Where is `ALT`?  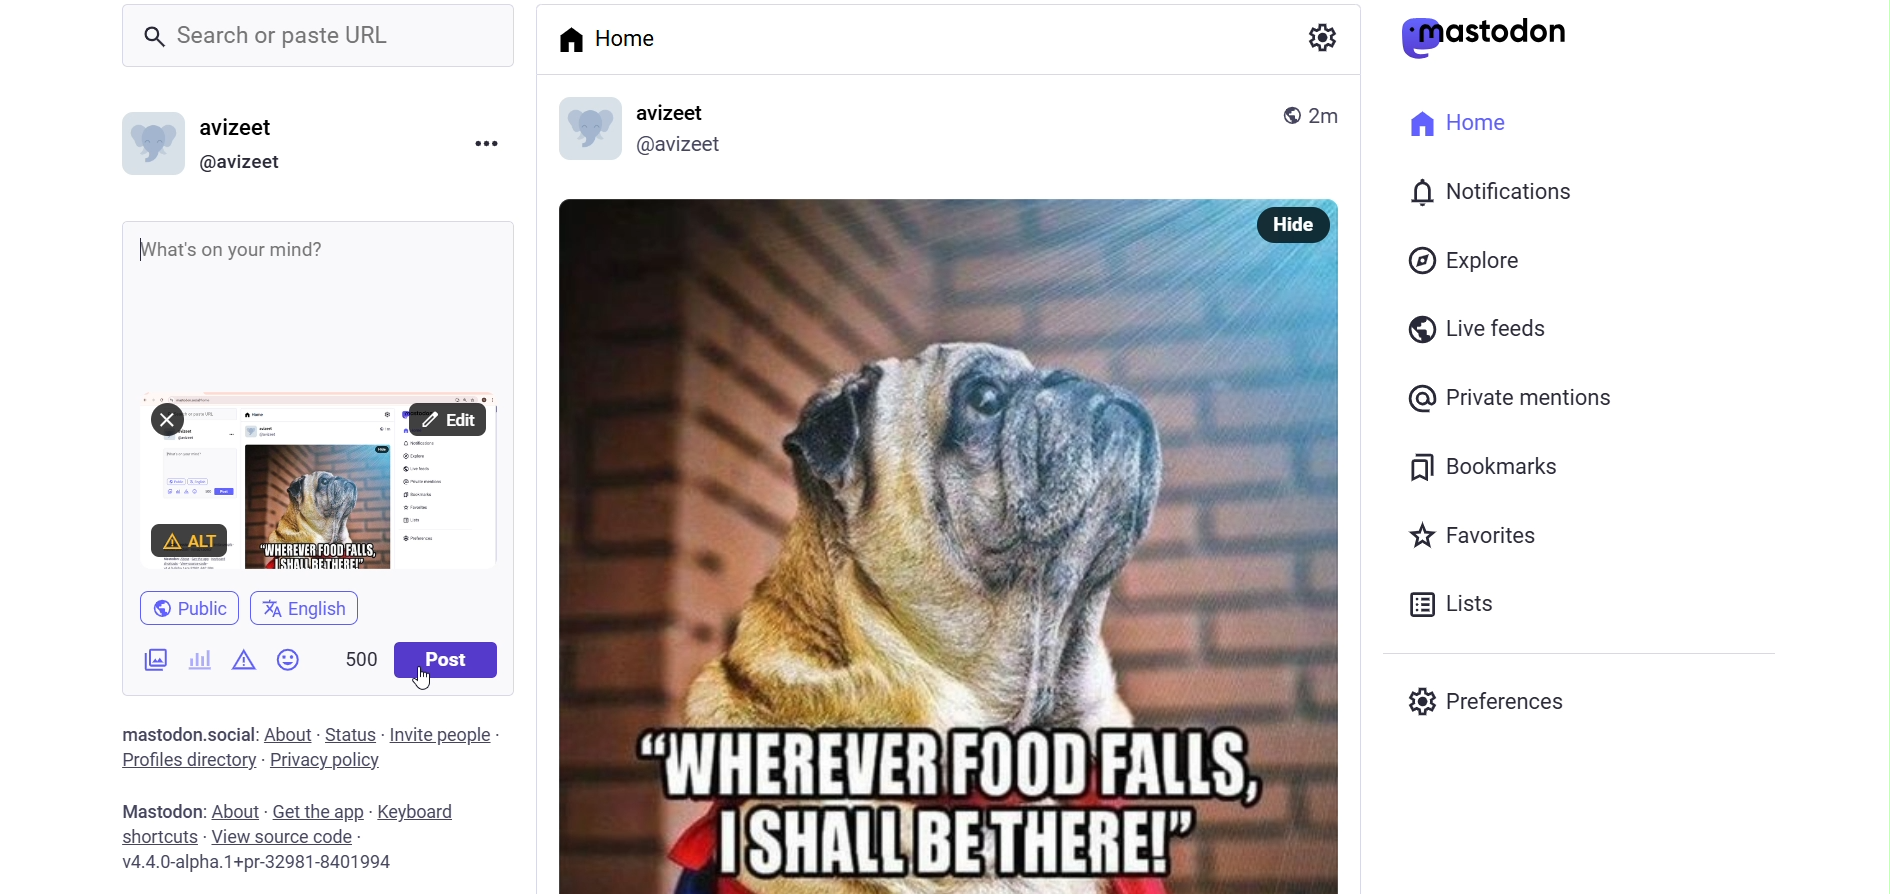 ALT is located at coordinates (189, 540).